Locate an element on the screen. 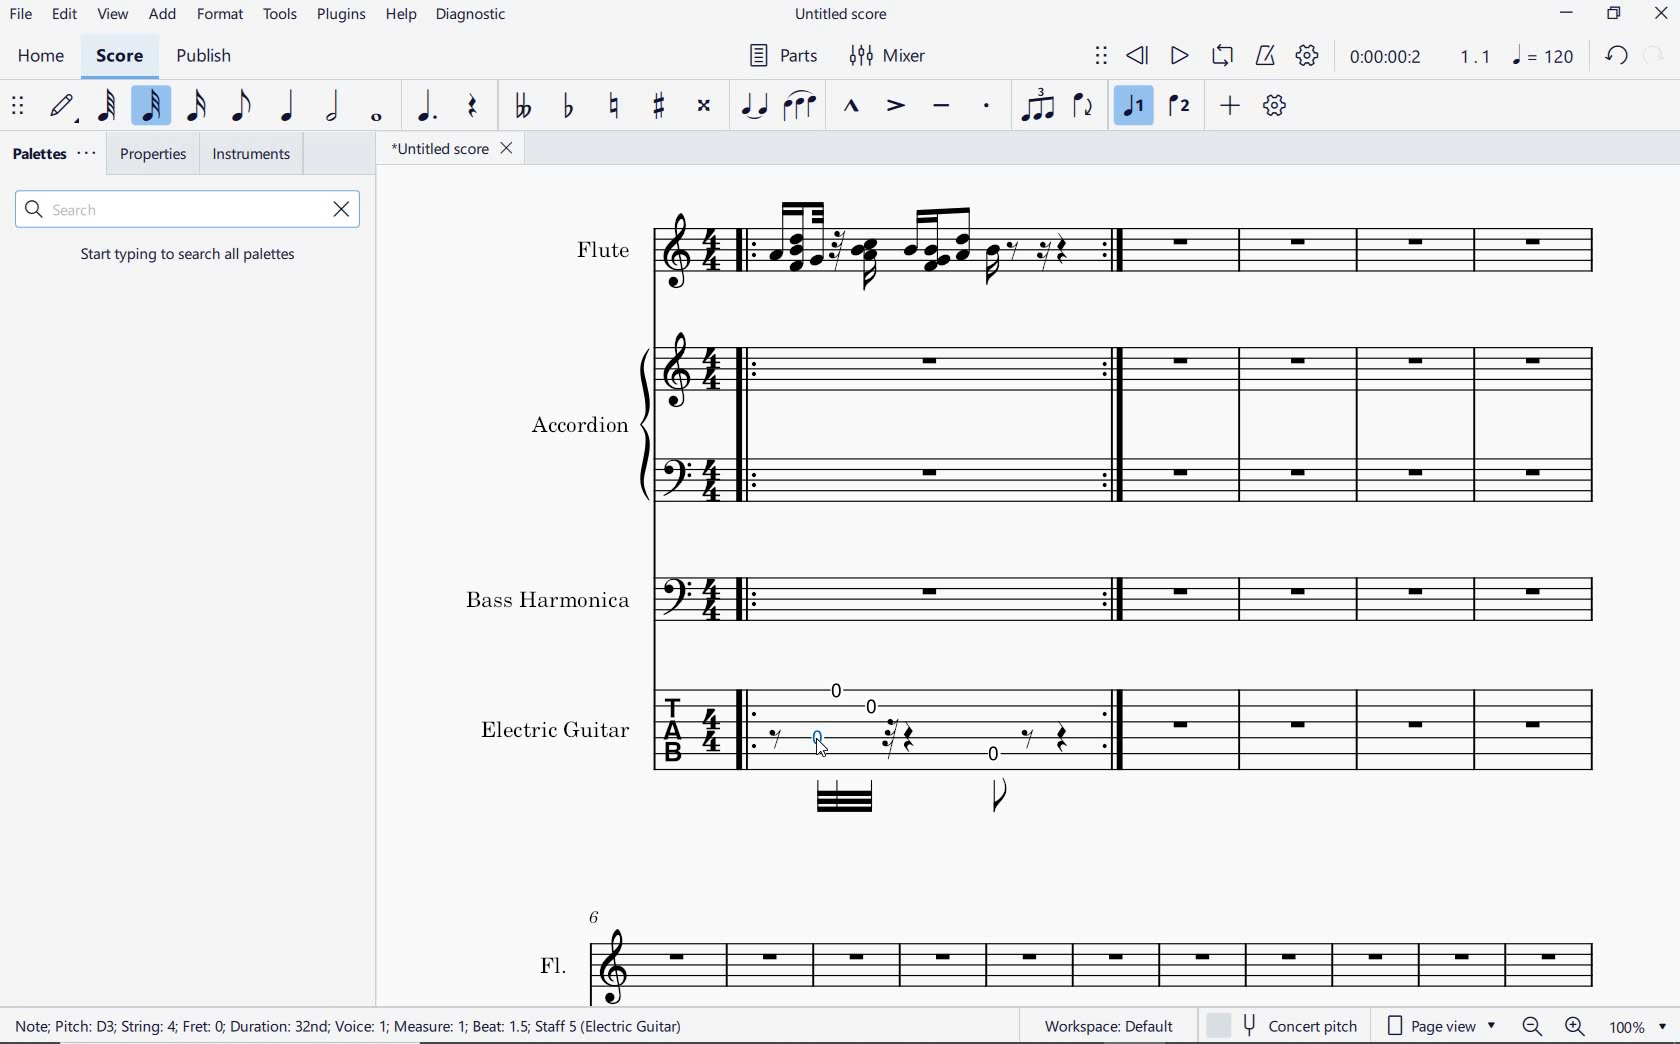 The height and width of the screenshot is (1044, 1680). page view is located at coordinates (1439, 1025).